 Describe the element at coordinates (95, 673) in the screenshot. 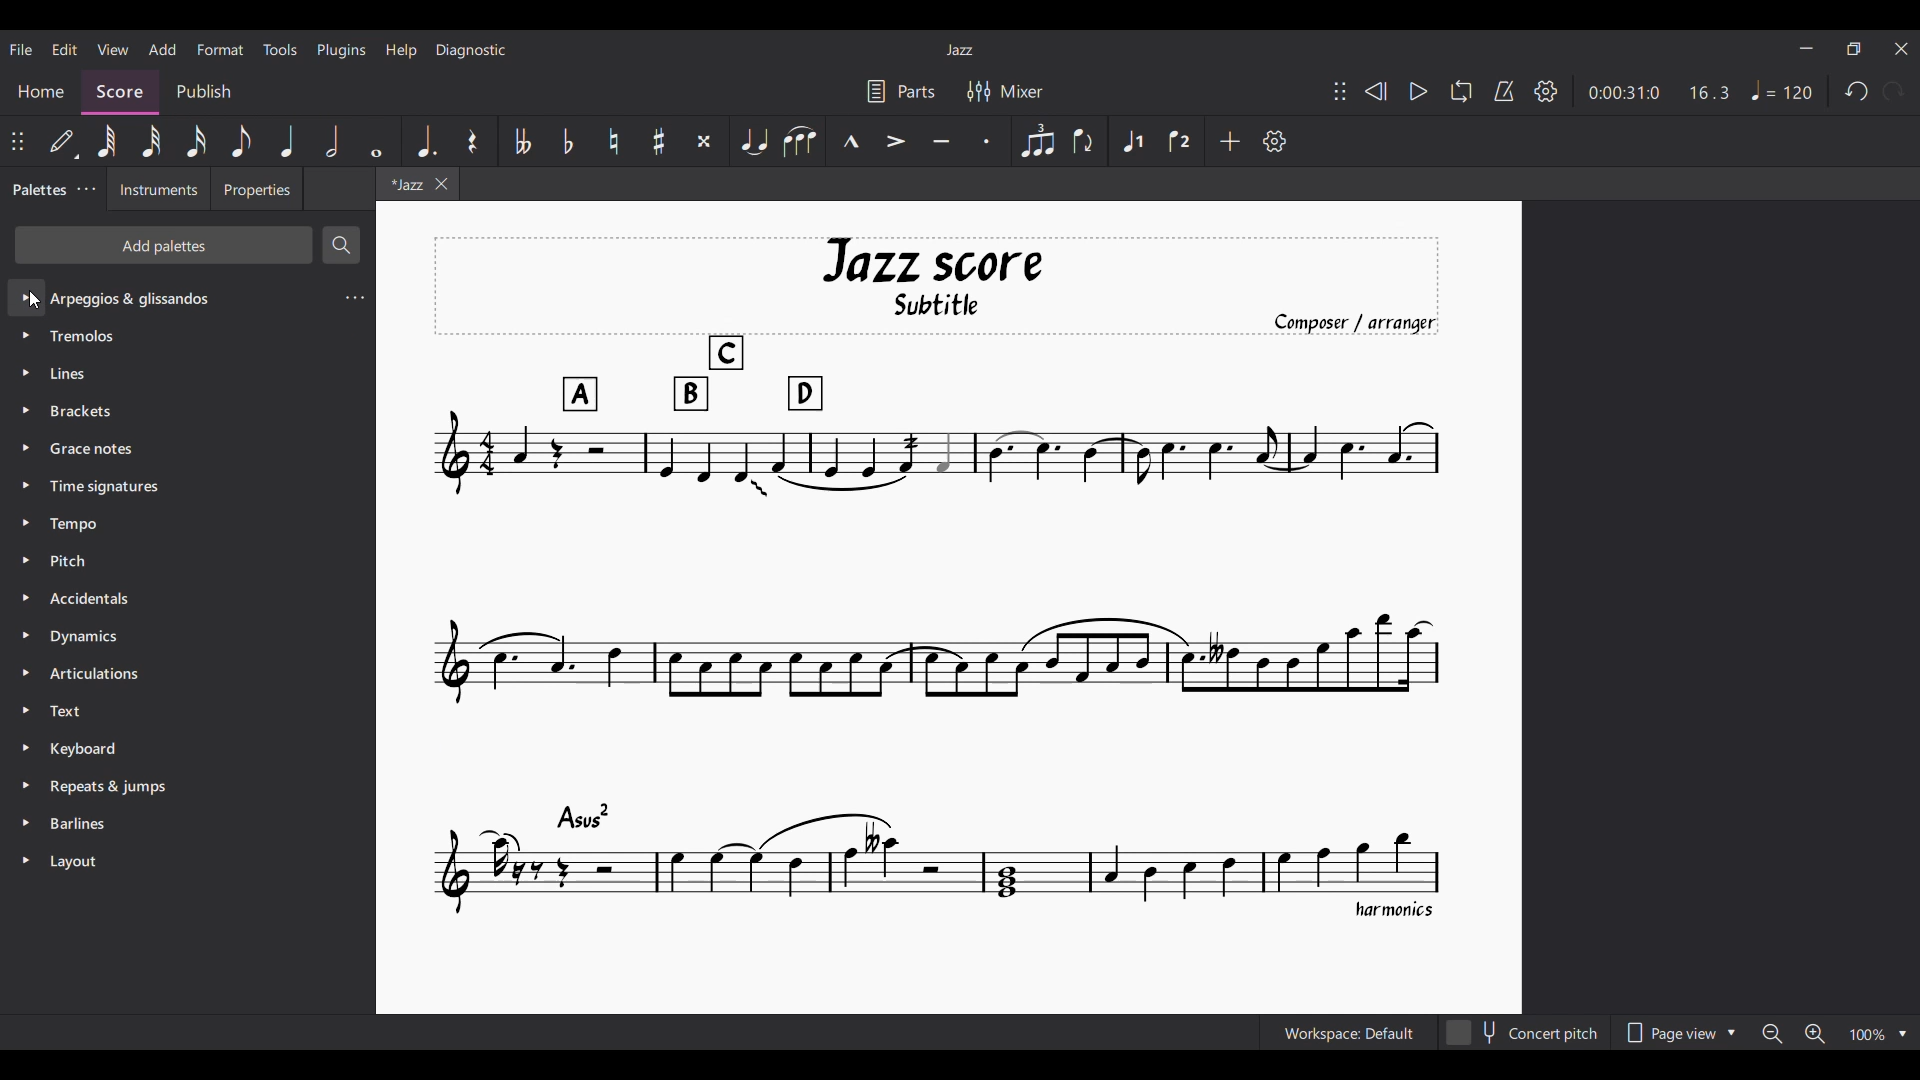

I see `Articulations` at that location.